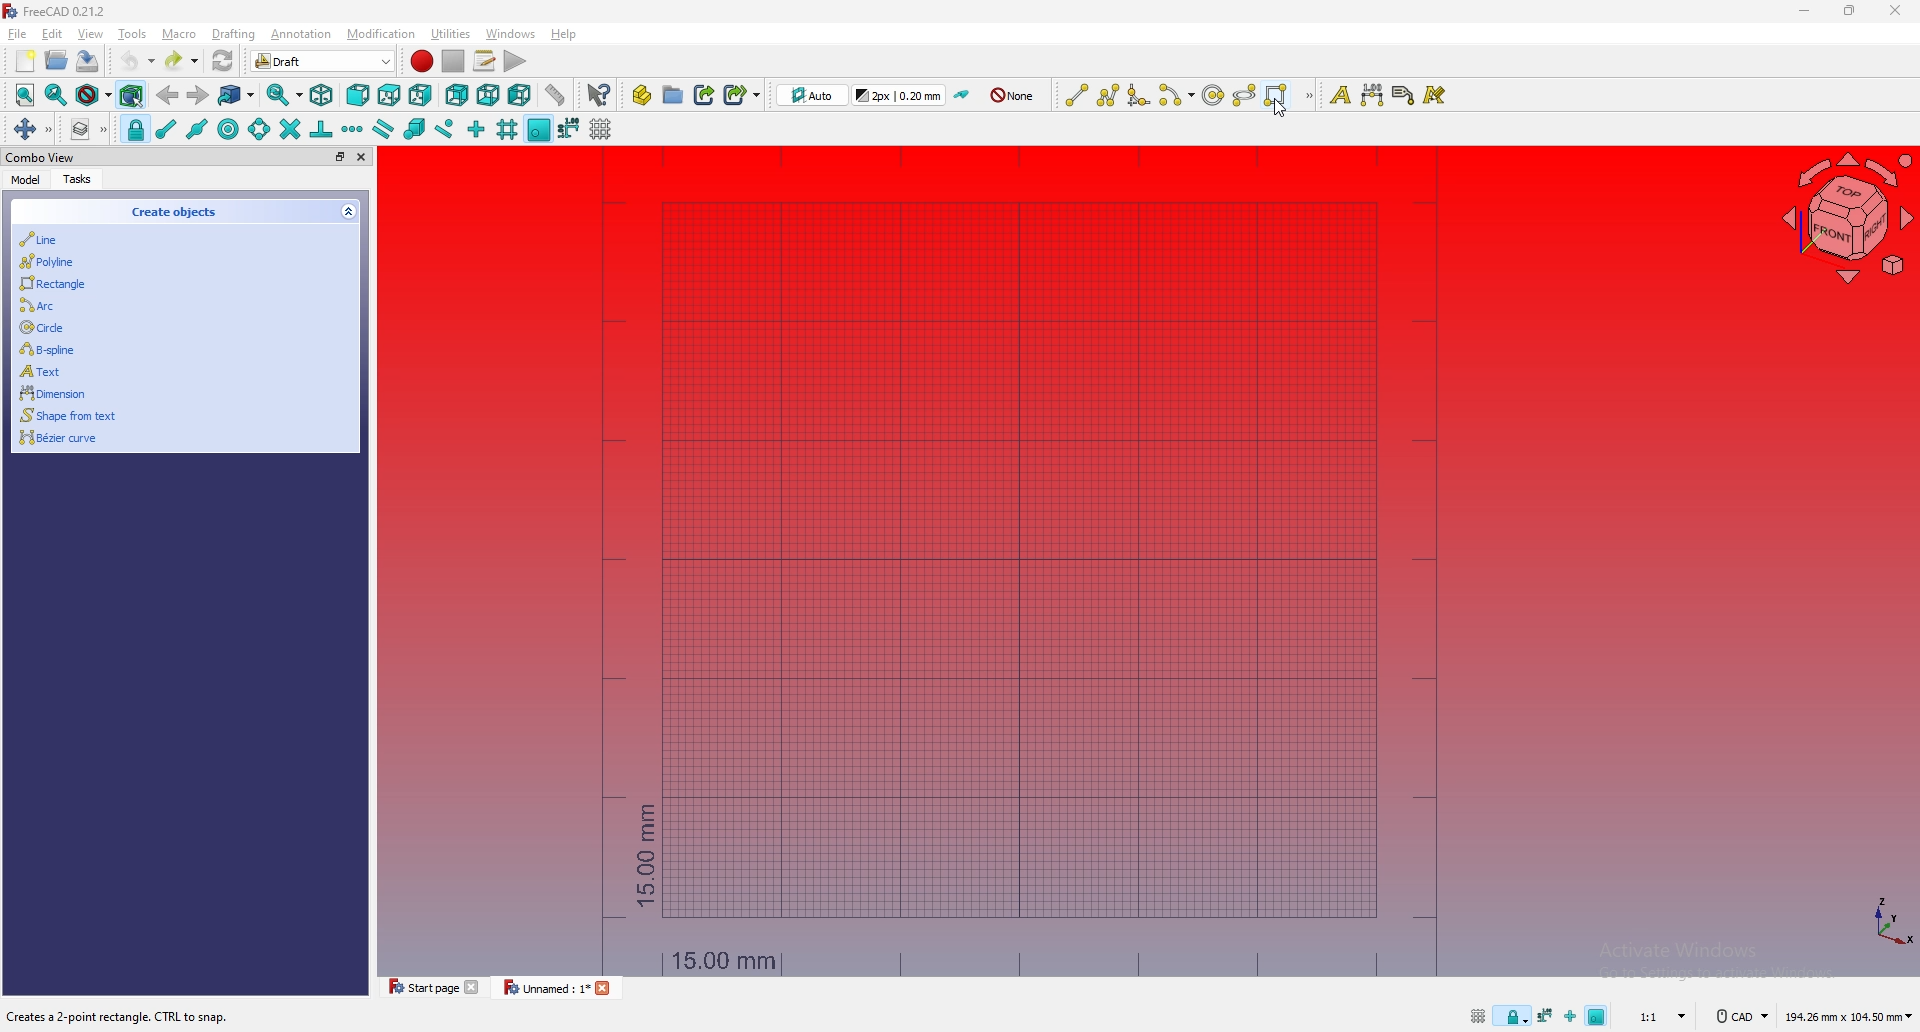 The width and height of the screenshot is (1920, 1032). What do you see at coordinates (673, 94) in the screenshot?
I see `create group` at bounding box center [673, 94].